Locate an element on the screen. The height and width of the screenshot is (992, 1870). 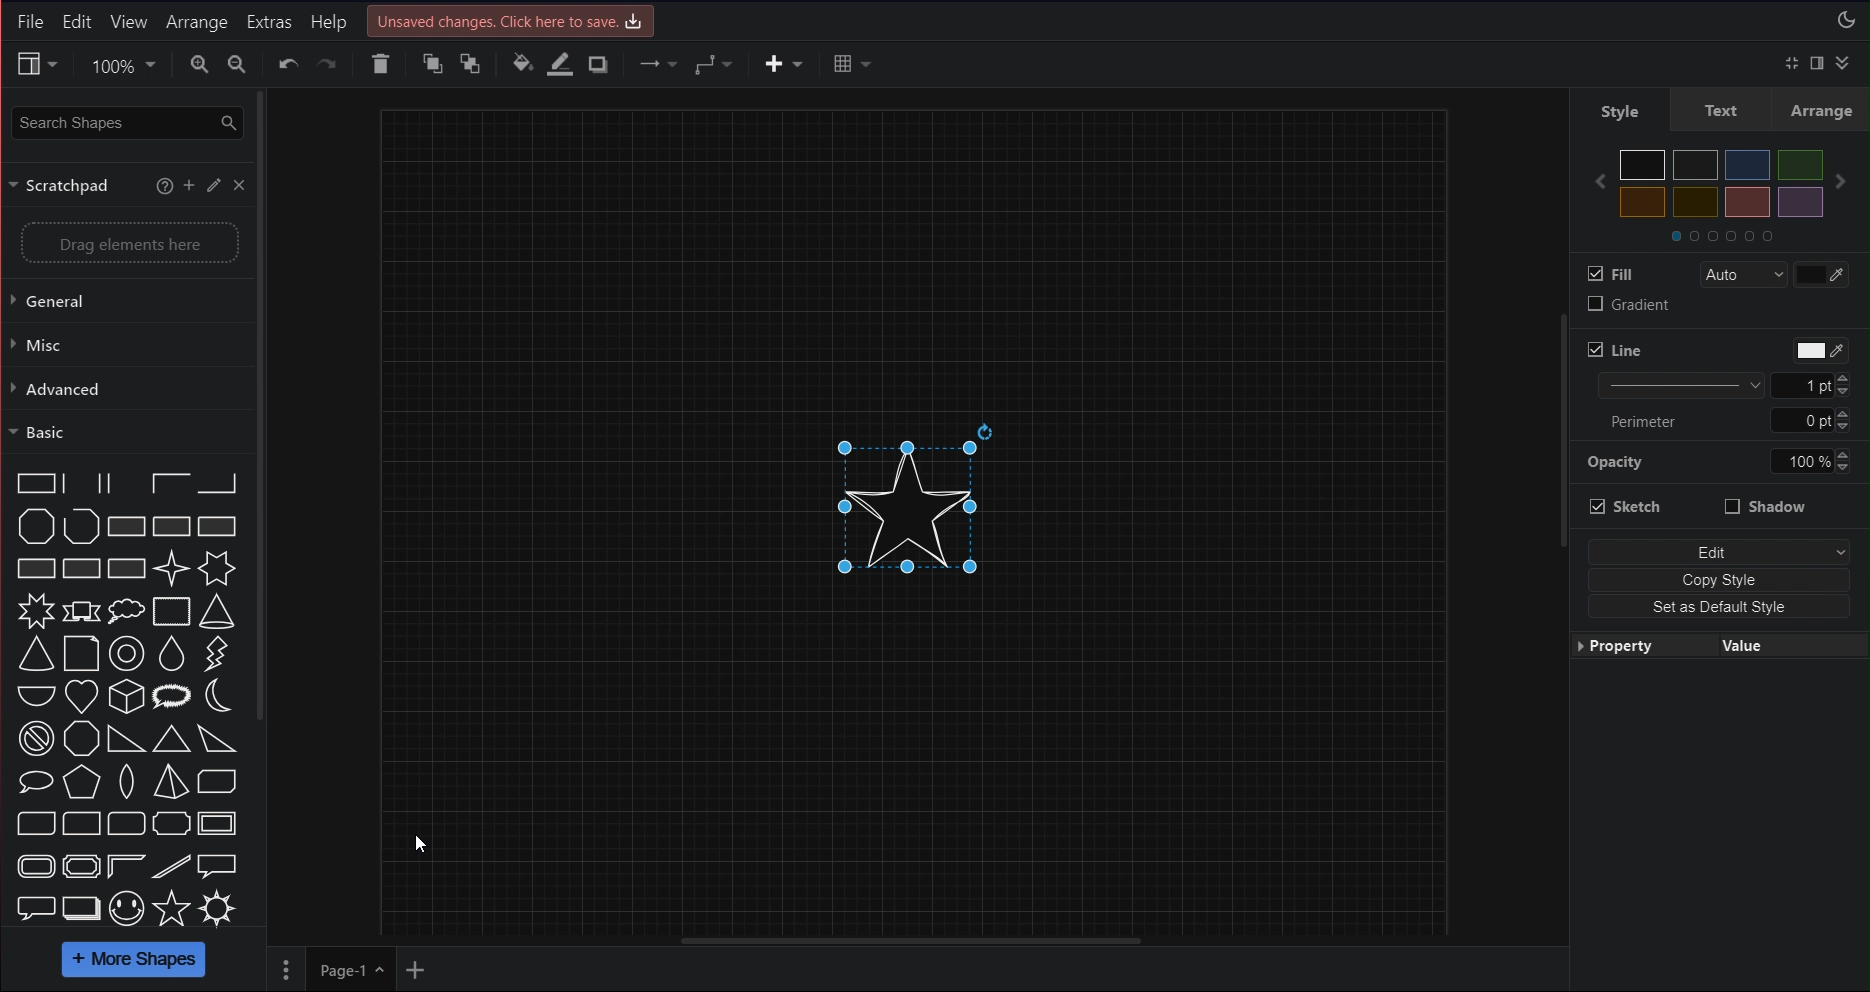
layered rectangle is located at coordinates (83, 908).